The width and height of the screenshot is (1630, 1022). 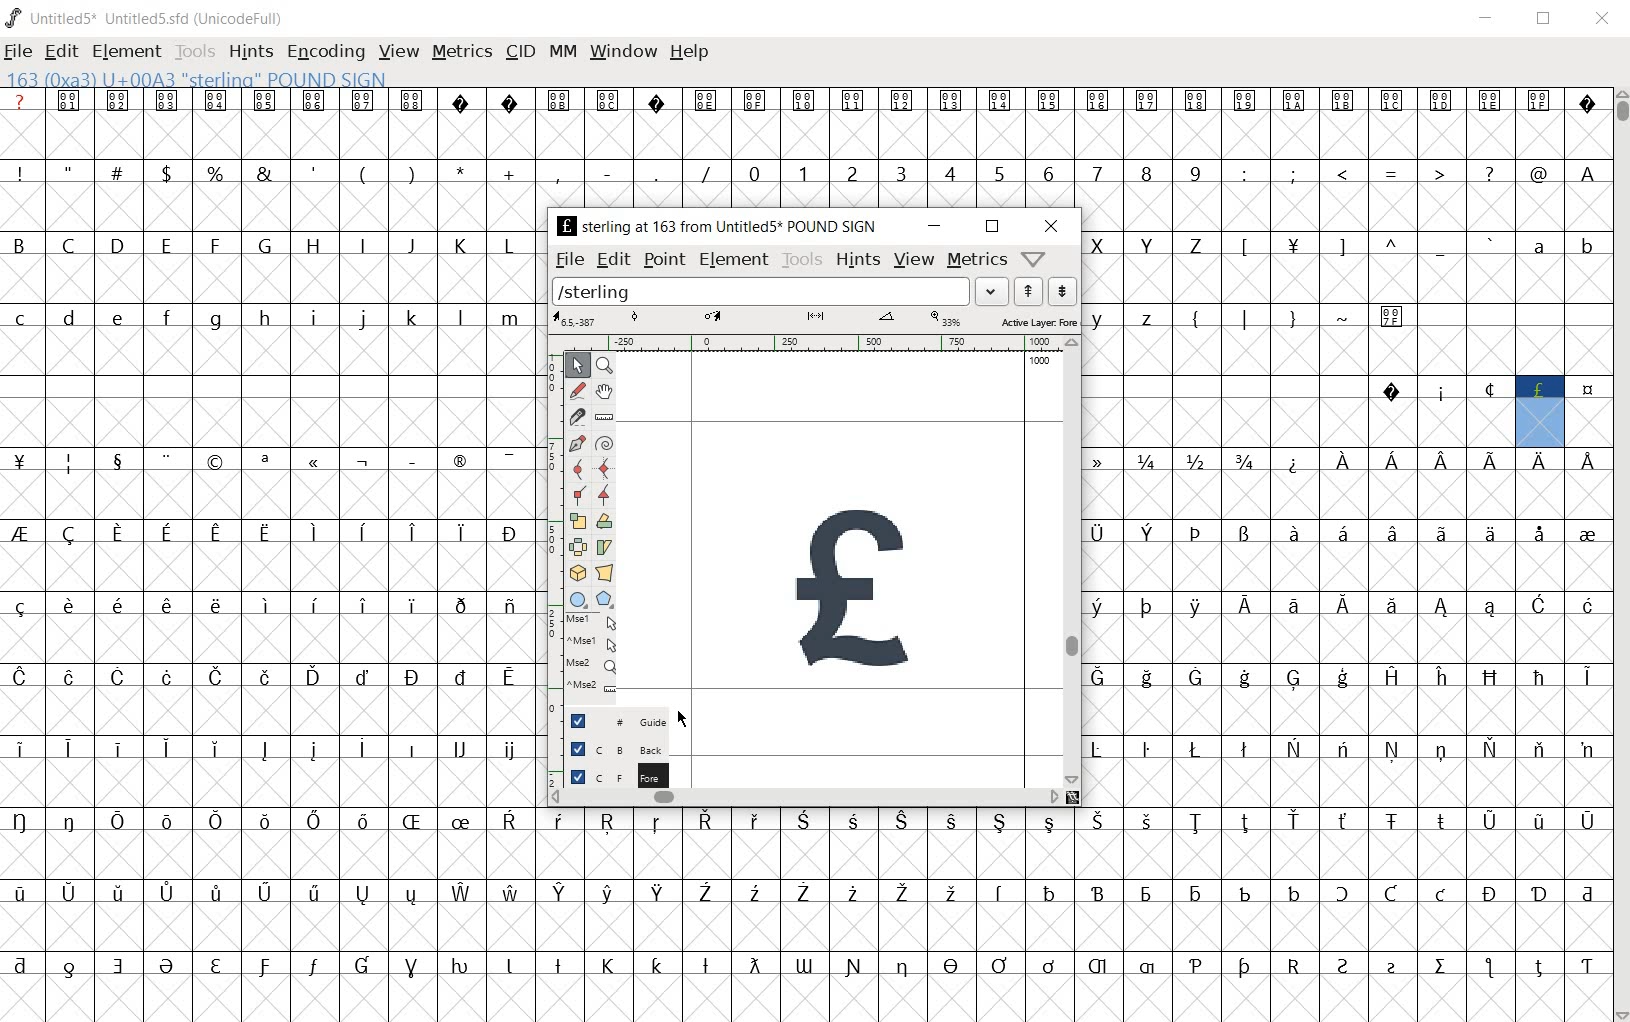 What do you see at coordinates (1586, 533) in the screenshot?
I see `Symbol` at bounding box center [1586, 533].